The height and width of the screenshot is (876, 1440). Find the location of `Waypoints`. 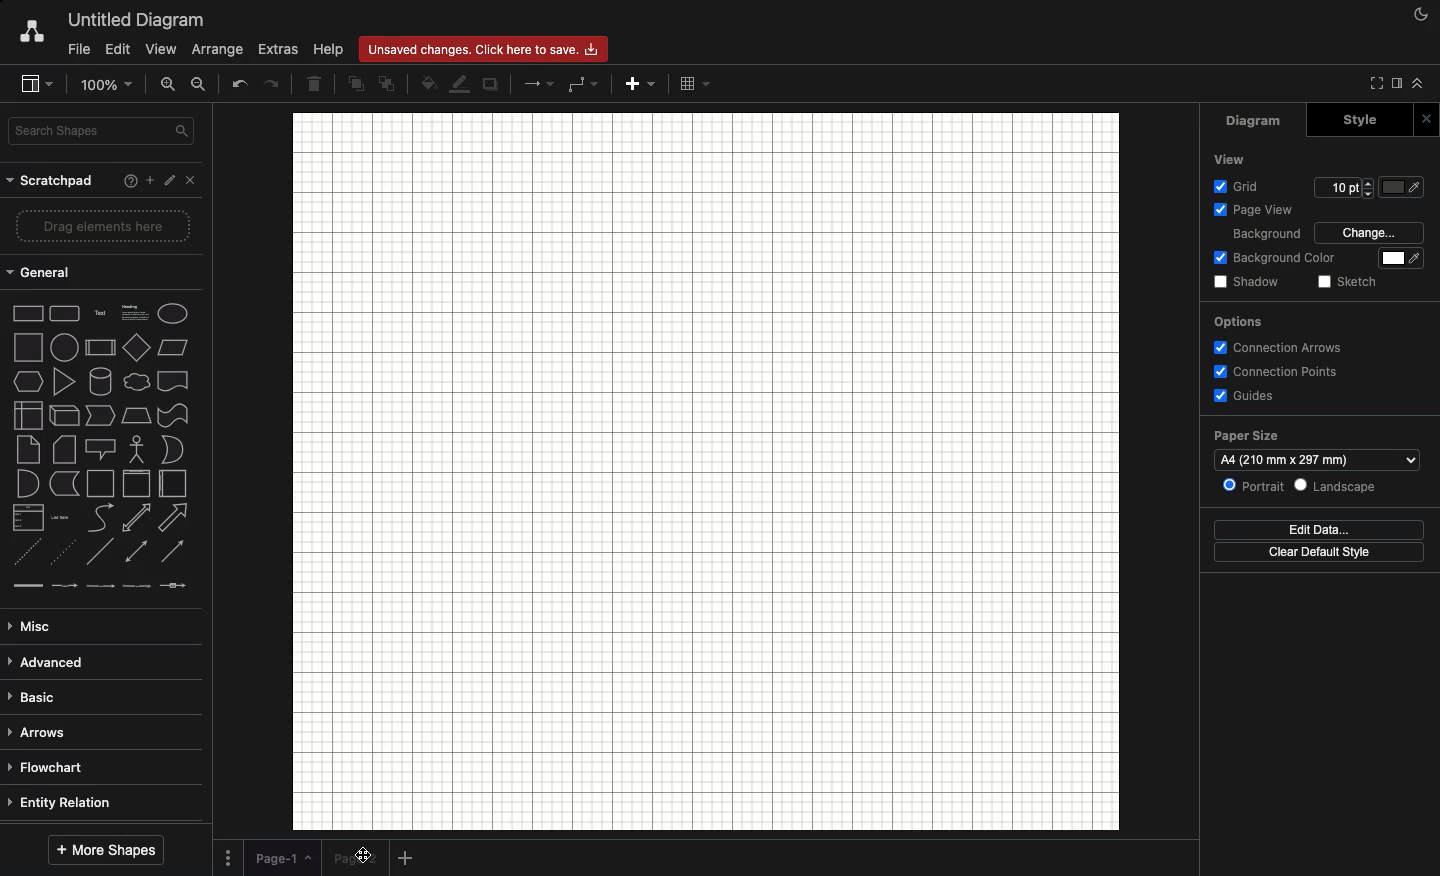

Waypoints is located at coordinates (582, 82).